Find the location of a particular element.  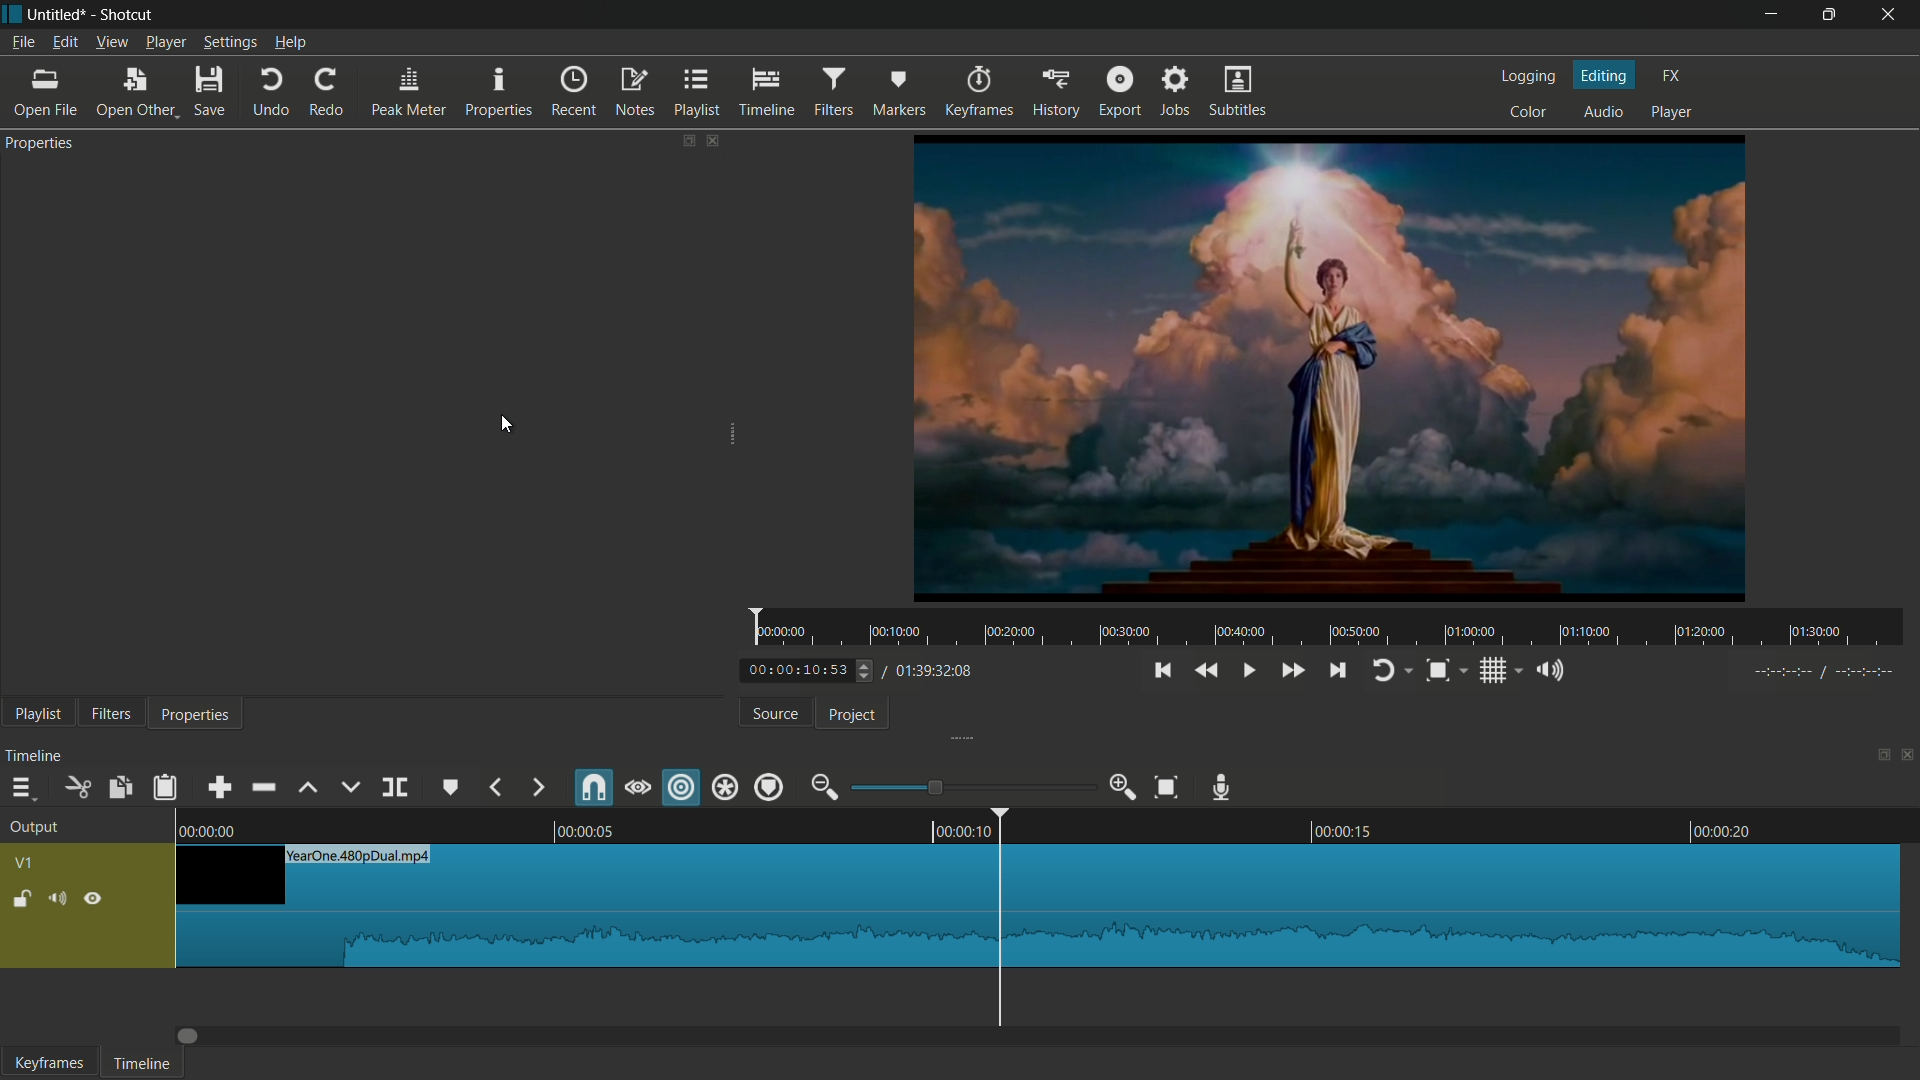

quickly play forward is located at coordinates (1294, 671).